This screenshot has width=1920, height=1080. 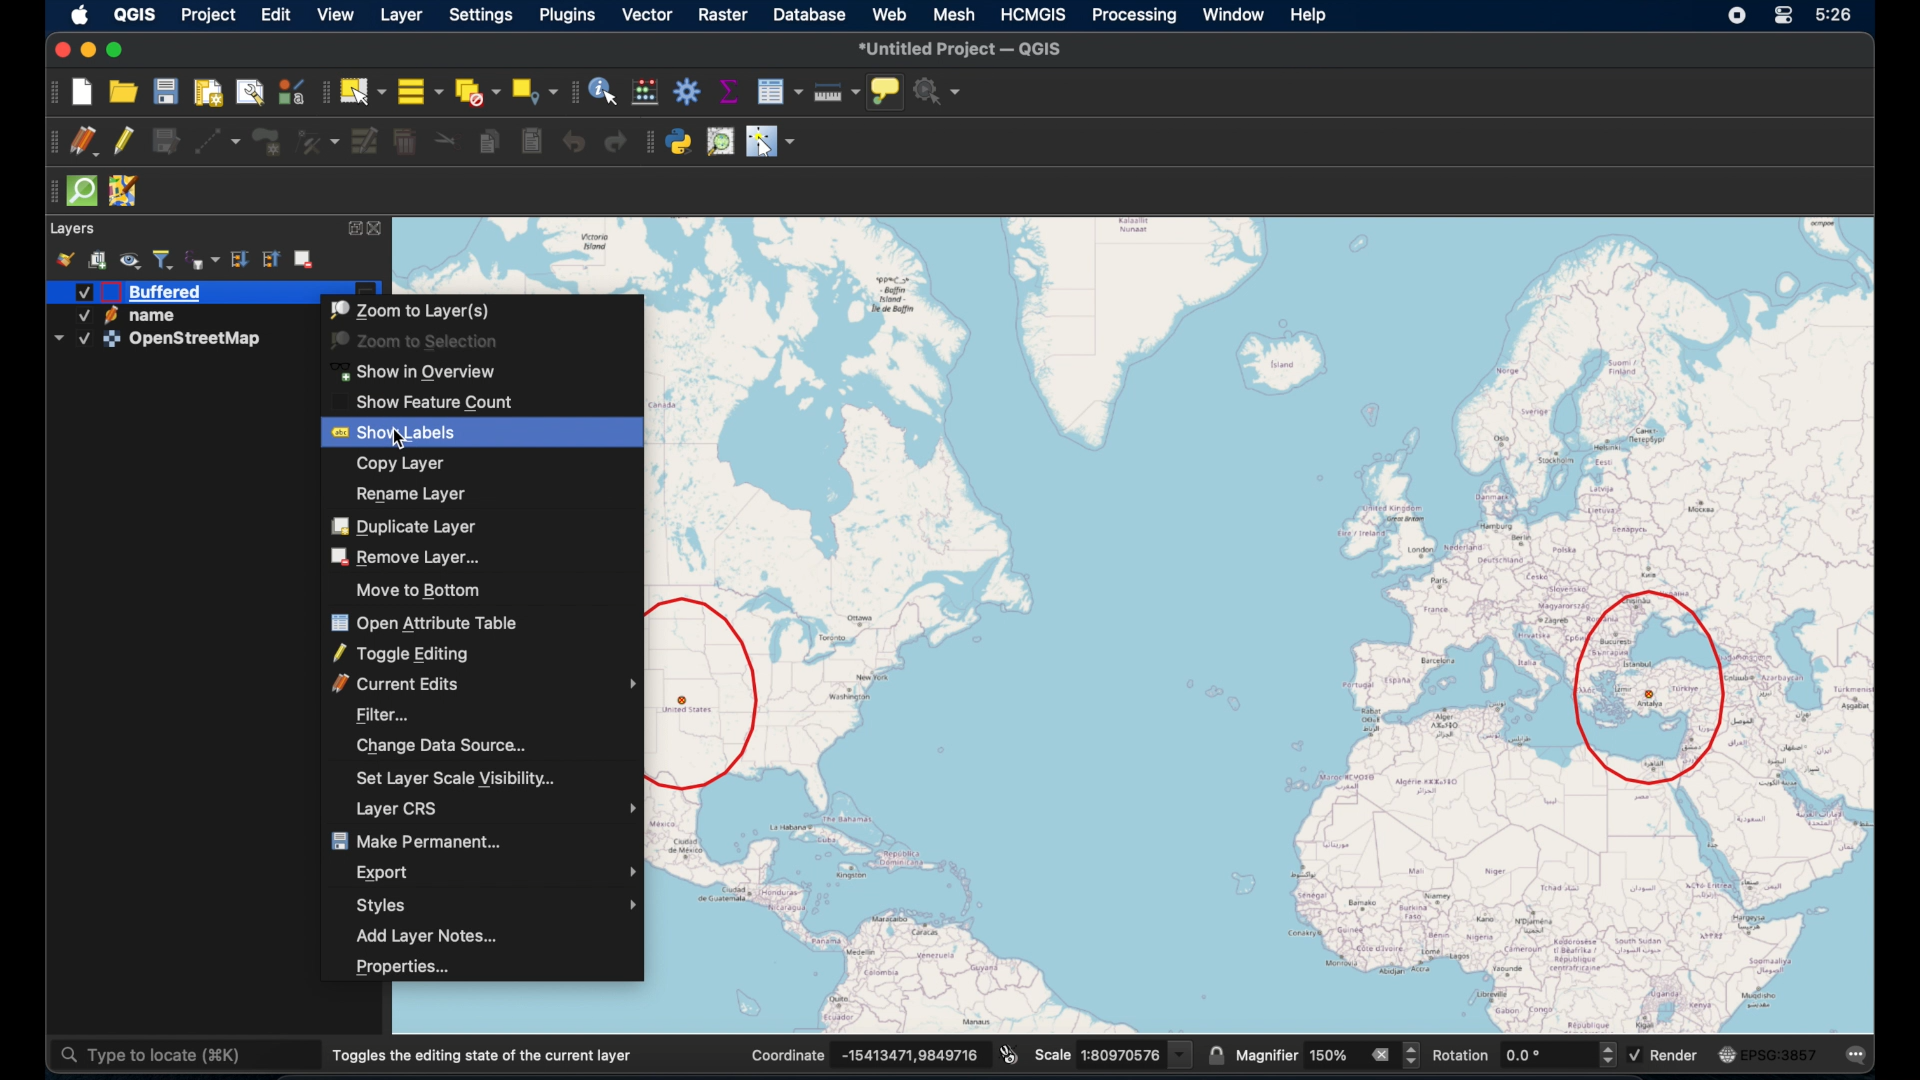 I want to click on drag handle, so click(x=650, y=142).